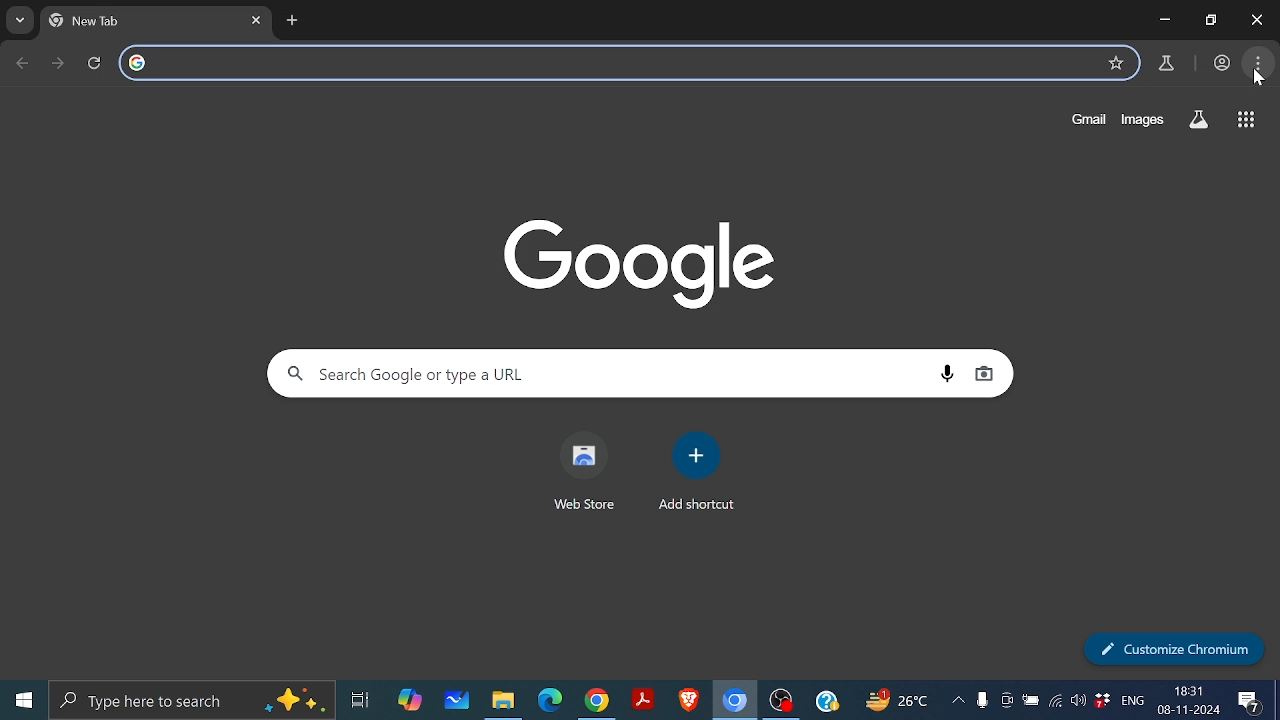 This screenshot has height=720, width=1280. What do you see at coordinates (1168, 64) in the screenshot?
I see `Google lab` at bounding box center [1168, 64].